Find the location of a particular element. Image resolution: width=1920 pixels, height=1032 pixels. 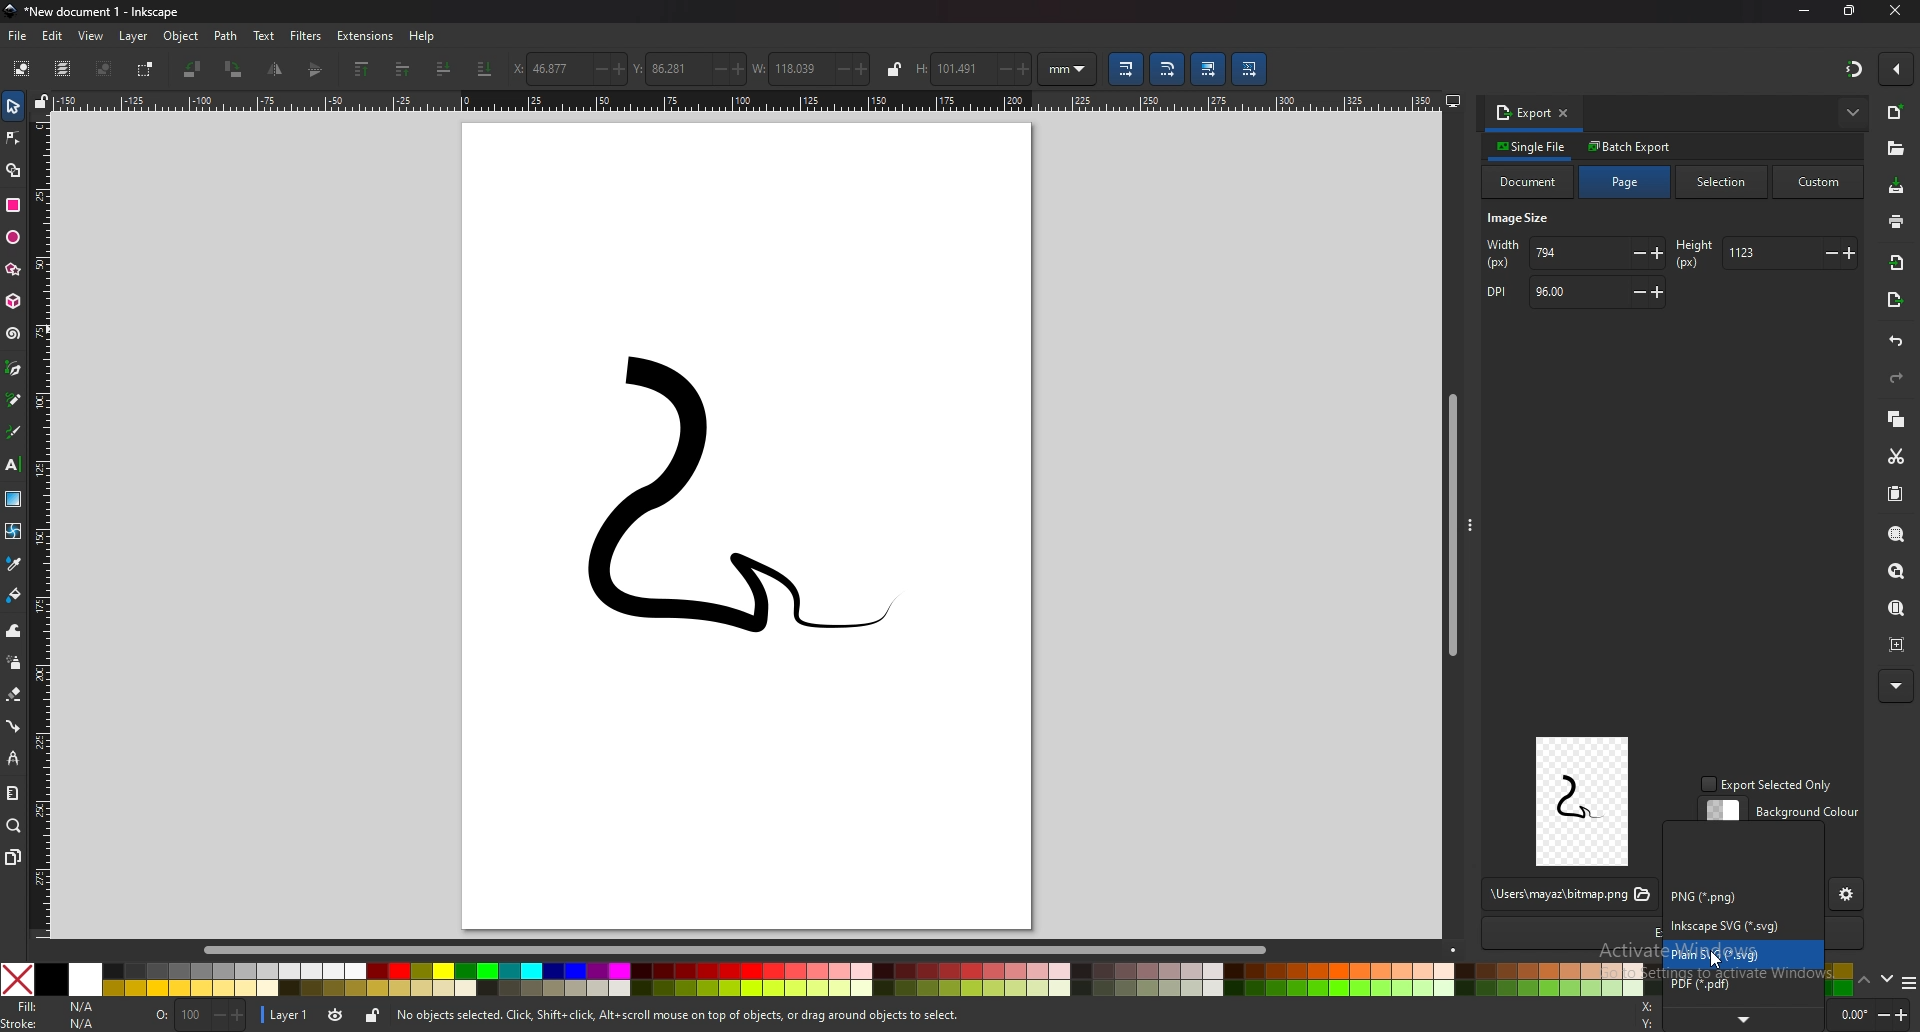

help is located at coordinates (423, 37).